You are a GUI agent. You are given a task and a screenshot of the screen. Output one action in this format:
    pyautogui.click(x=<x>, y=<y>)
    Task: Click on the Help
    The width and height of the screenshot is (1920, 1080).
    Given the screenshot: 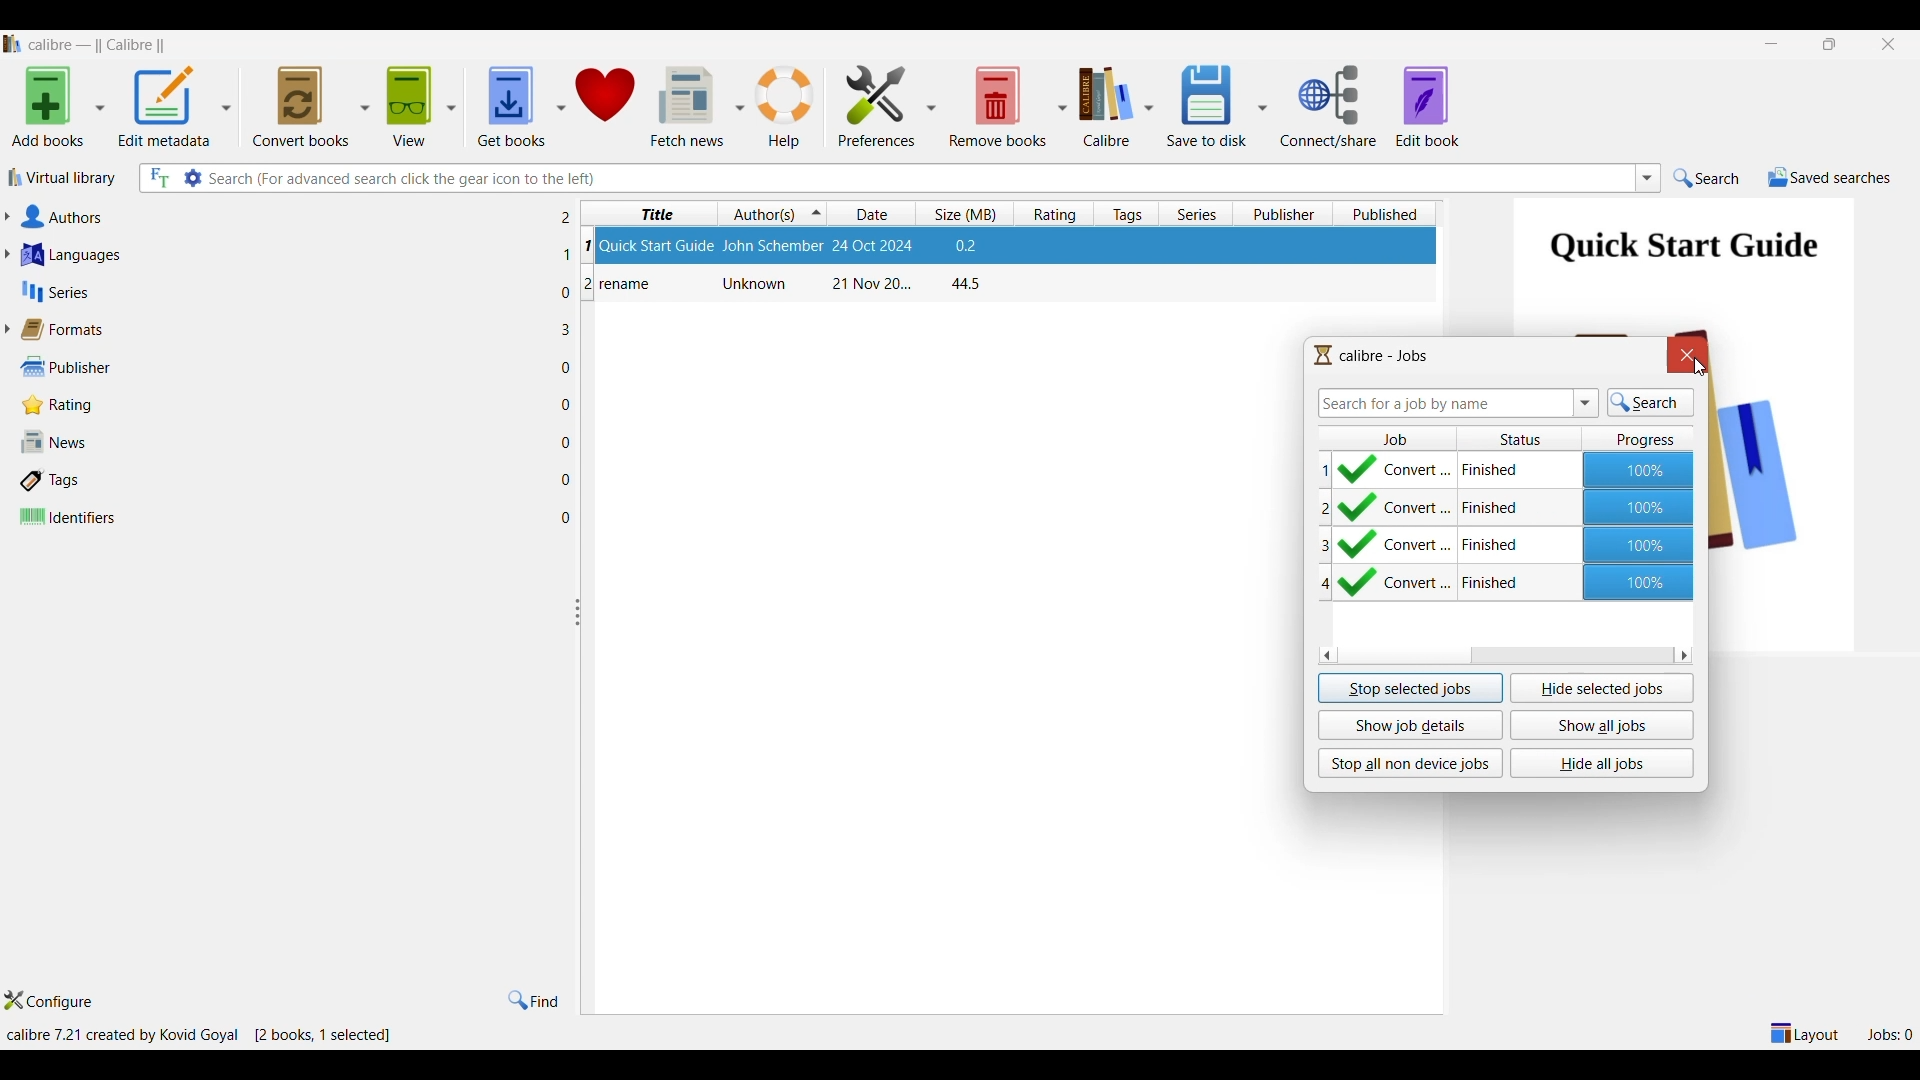 What is the action you would take?
    pyautogui.click(x=786, y=108)
    